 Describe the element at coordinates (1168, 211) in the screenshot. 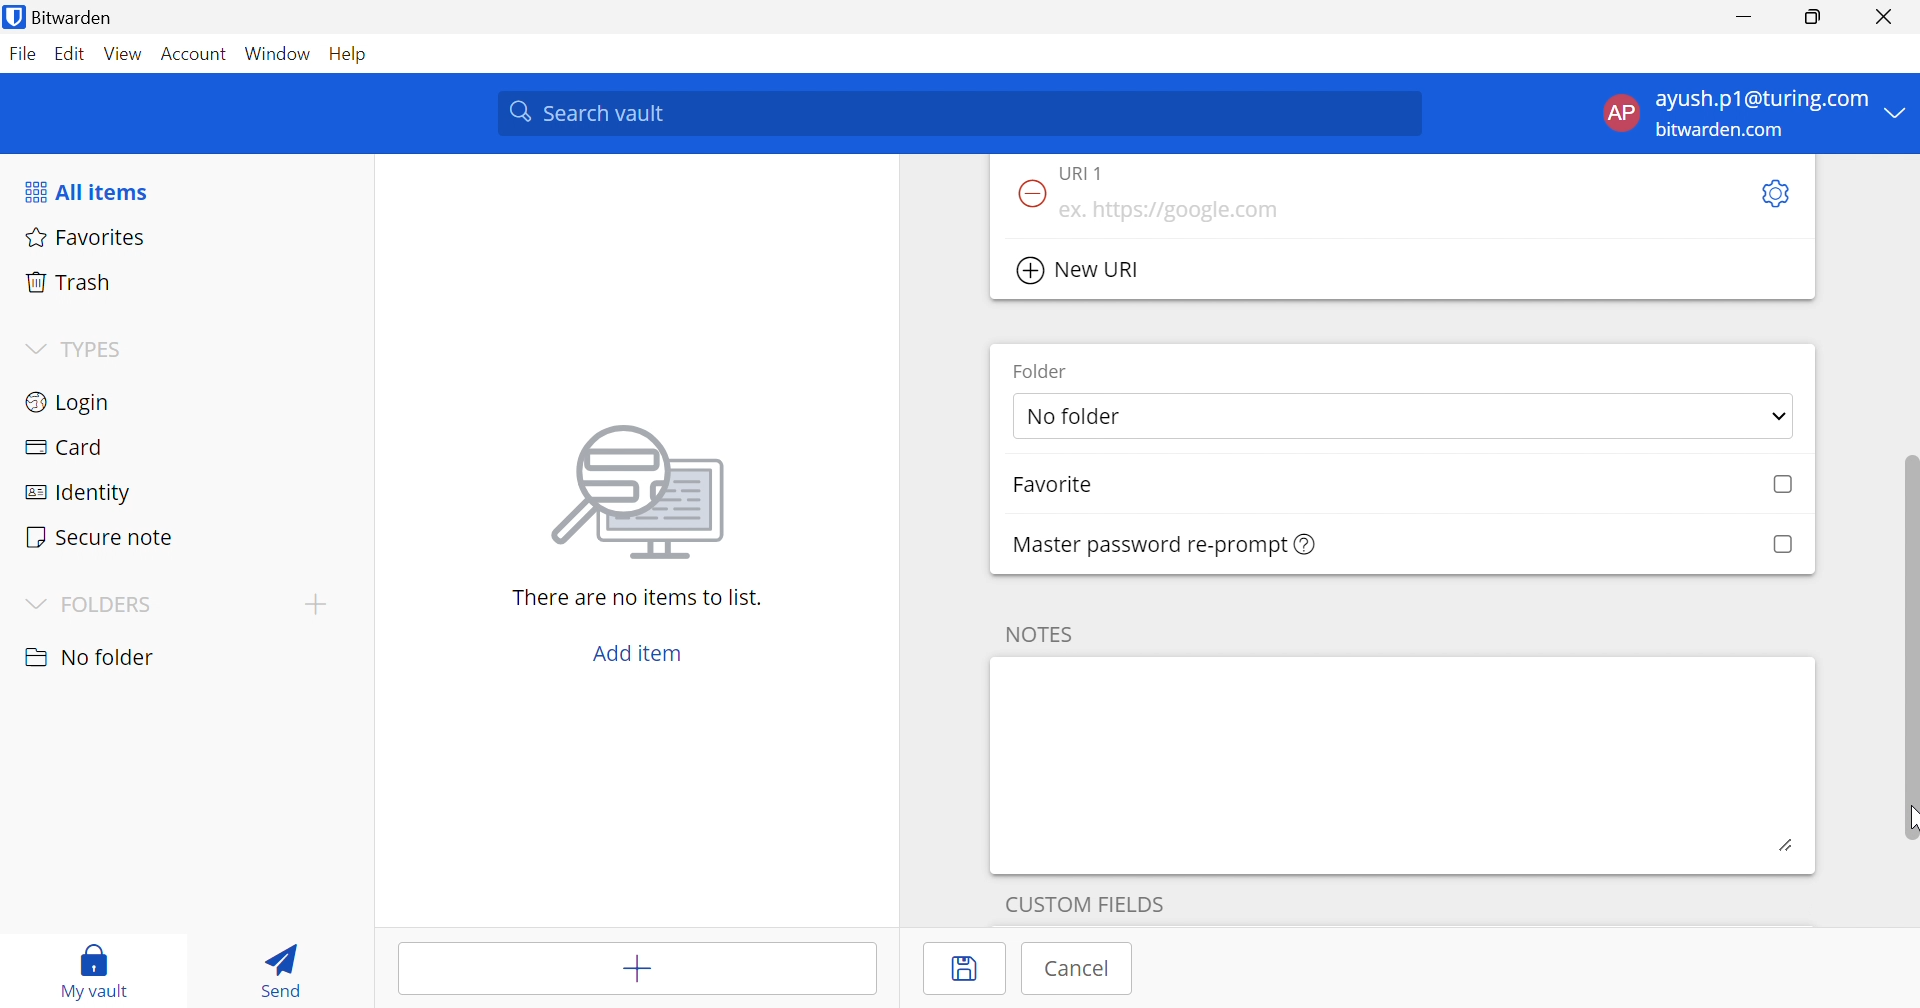

I see `ex. https://google.com` at that location.